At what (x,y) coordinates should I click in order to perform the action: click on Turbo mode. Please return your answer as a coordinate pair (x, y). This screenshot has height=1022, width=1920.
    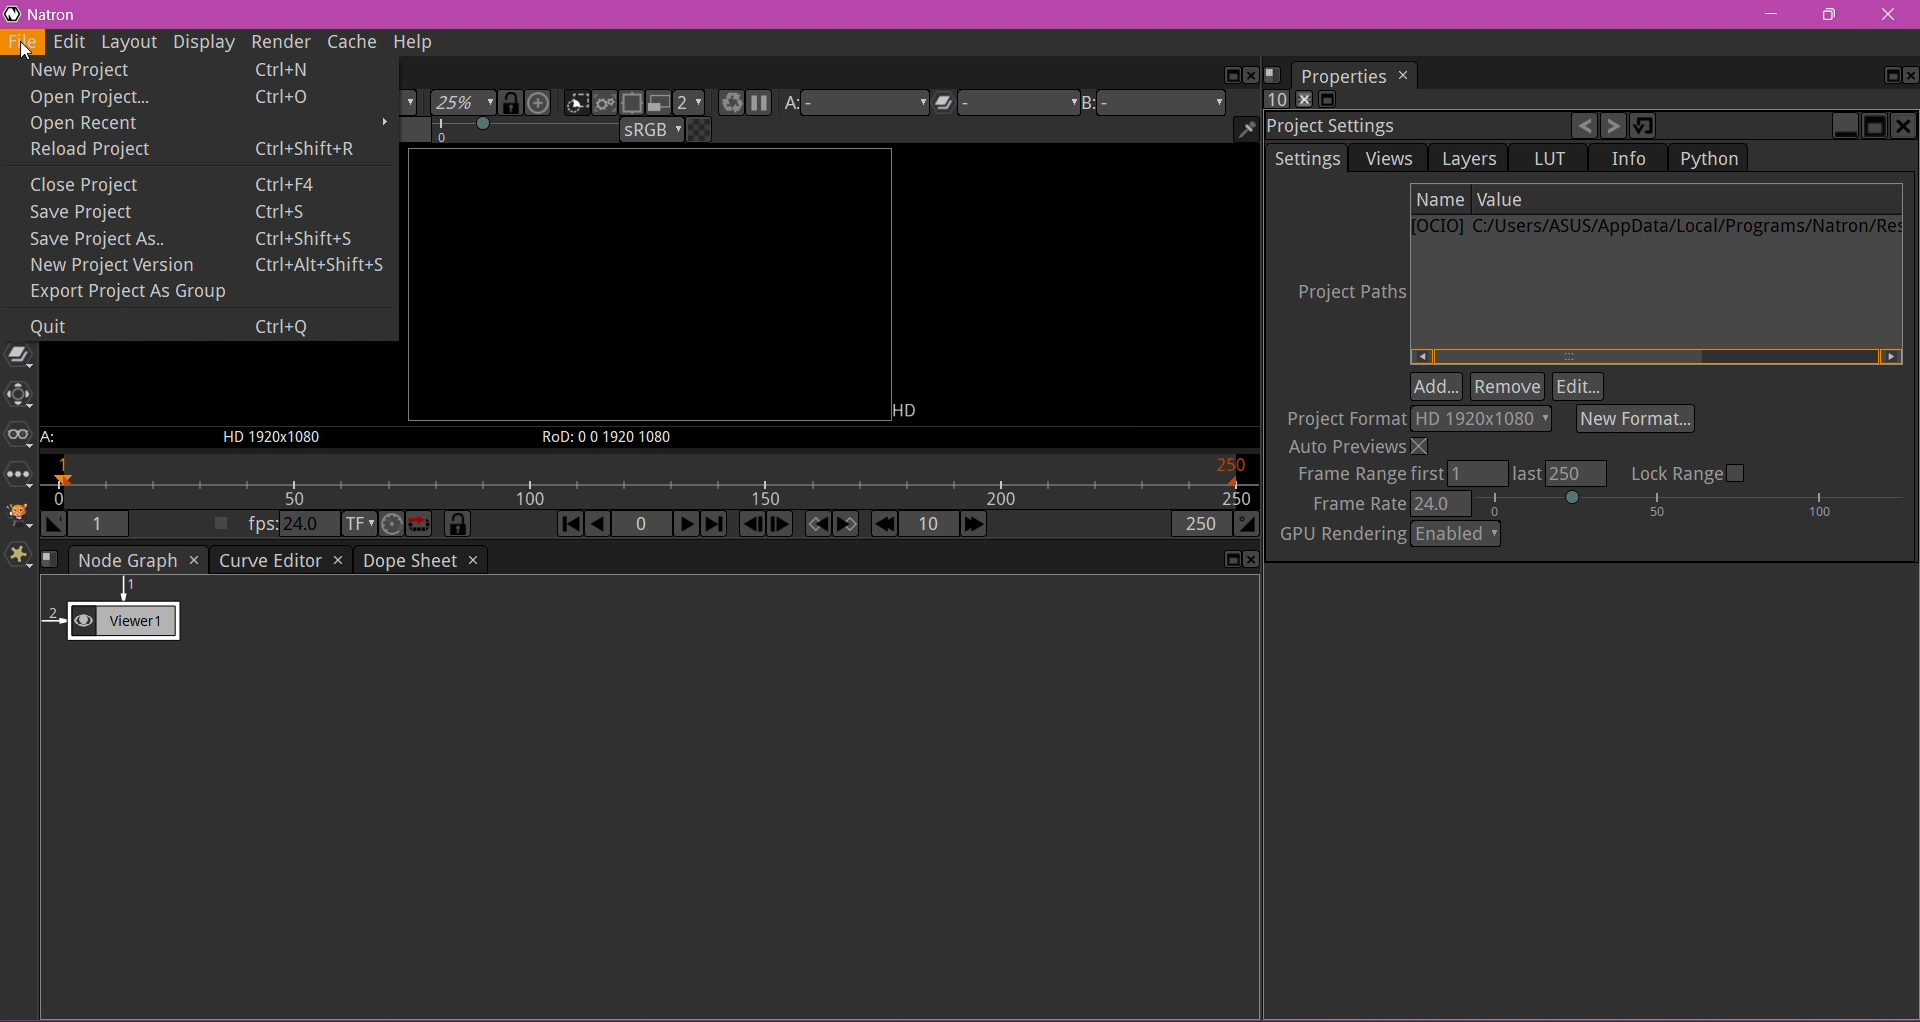
    Looking at the image, I should click on (391, 525).